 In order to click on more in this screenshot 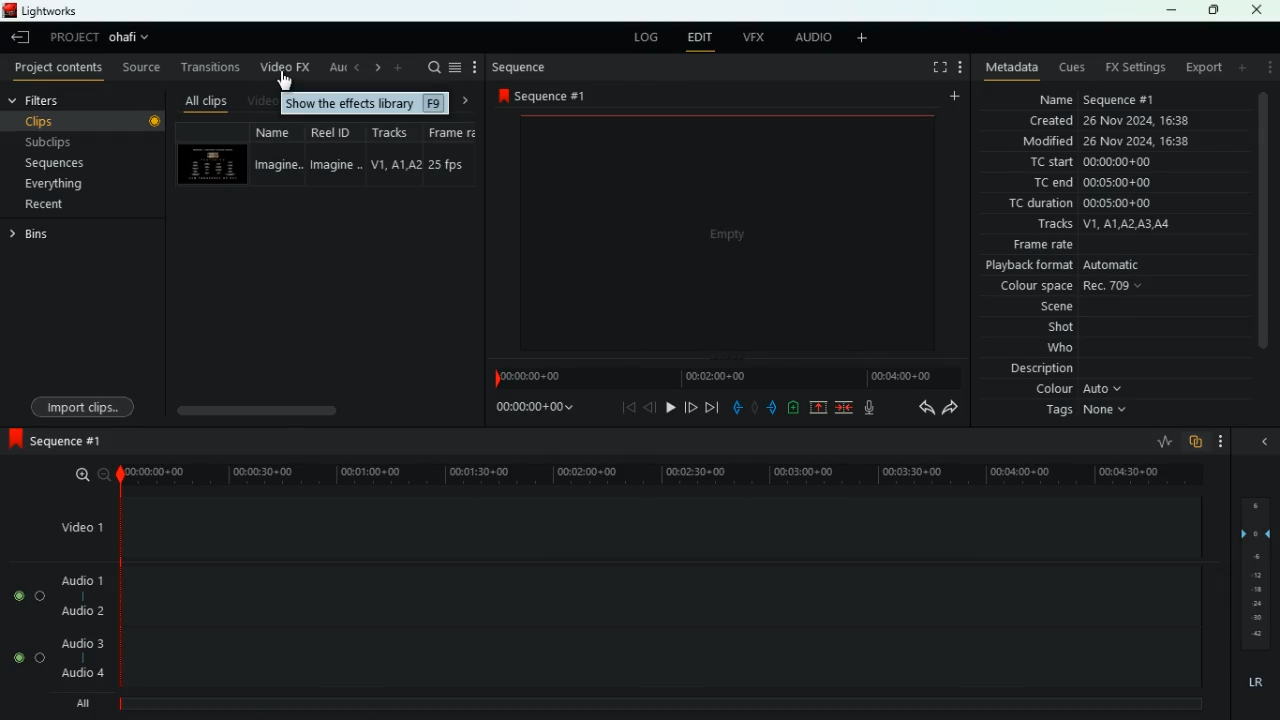, I will do `click(960, 68)`.